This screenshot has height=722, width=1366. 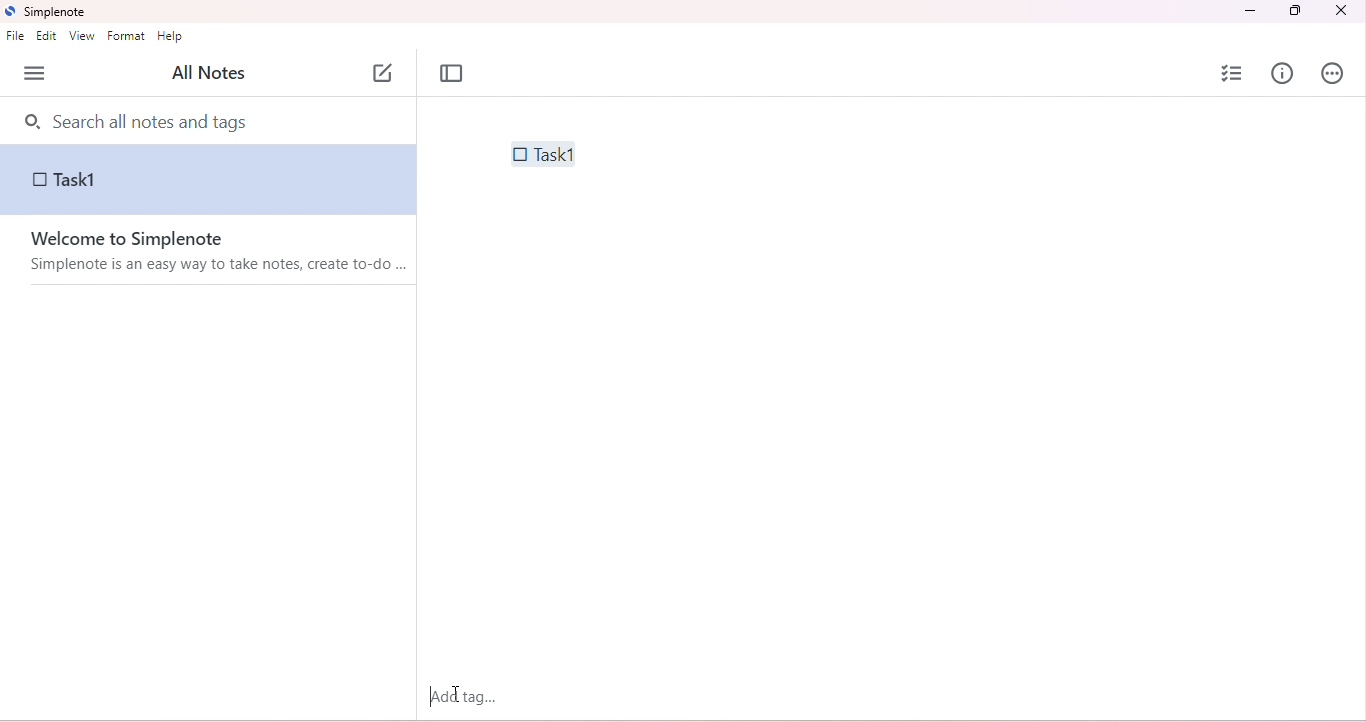 I want to click on help, so click(x=172, y=38).